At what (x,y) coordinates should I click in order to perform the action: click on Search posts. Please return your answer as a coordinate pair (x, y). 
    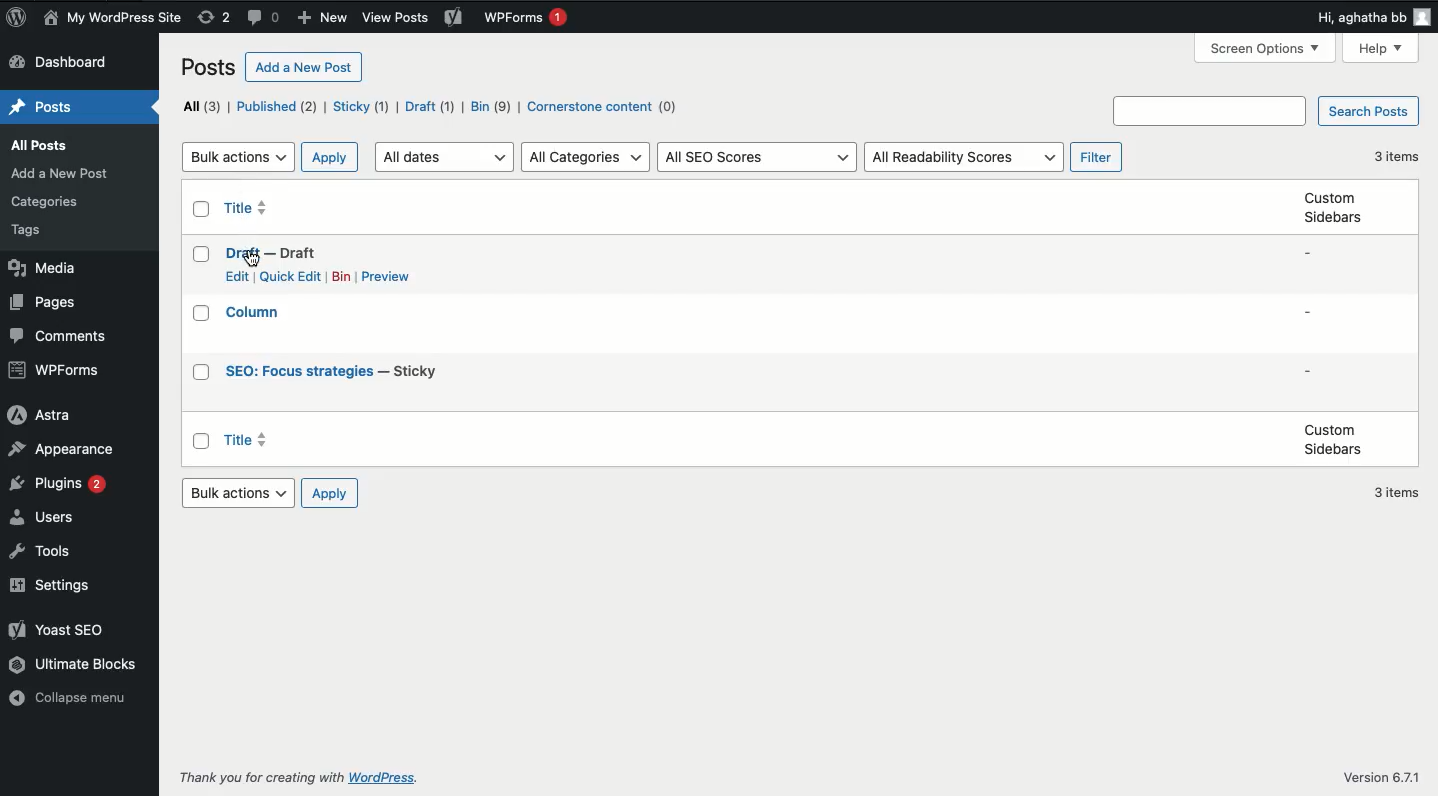
    Looking at the image, I should click on (1213, 110).